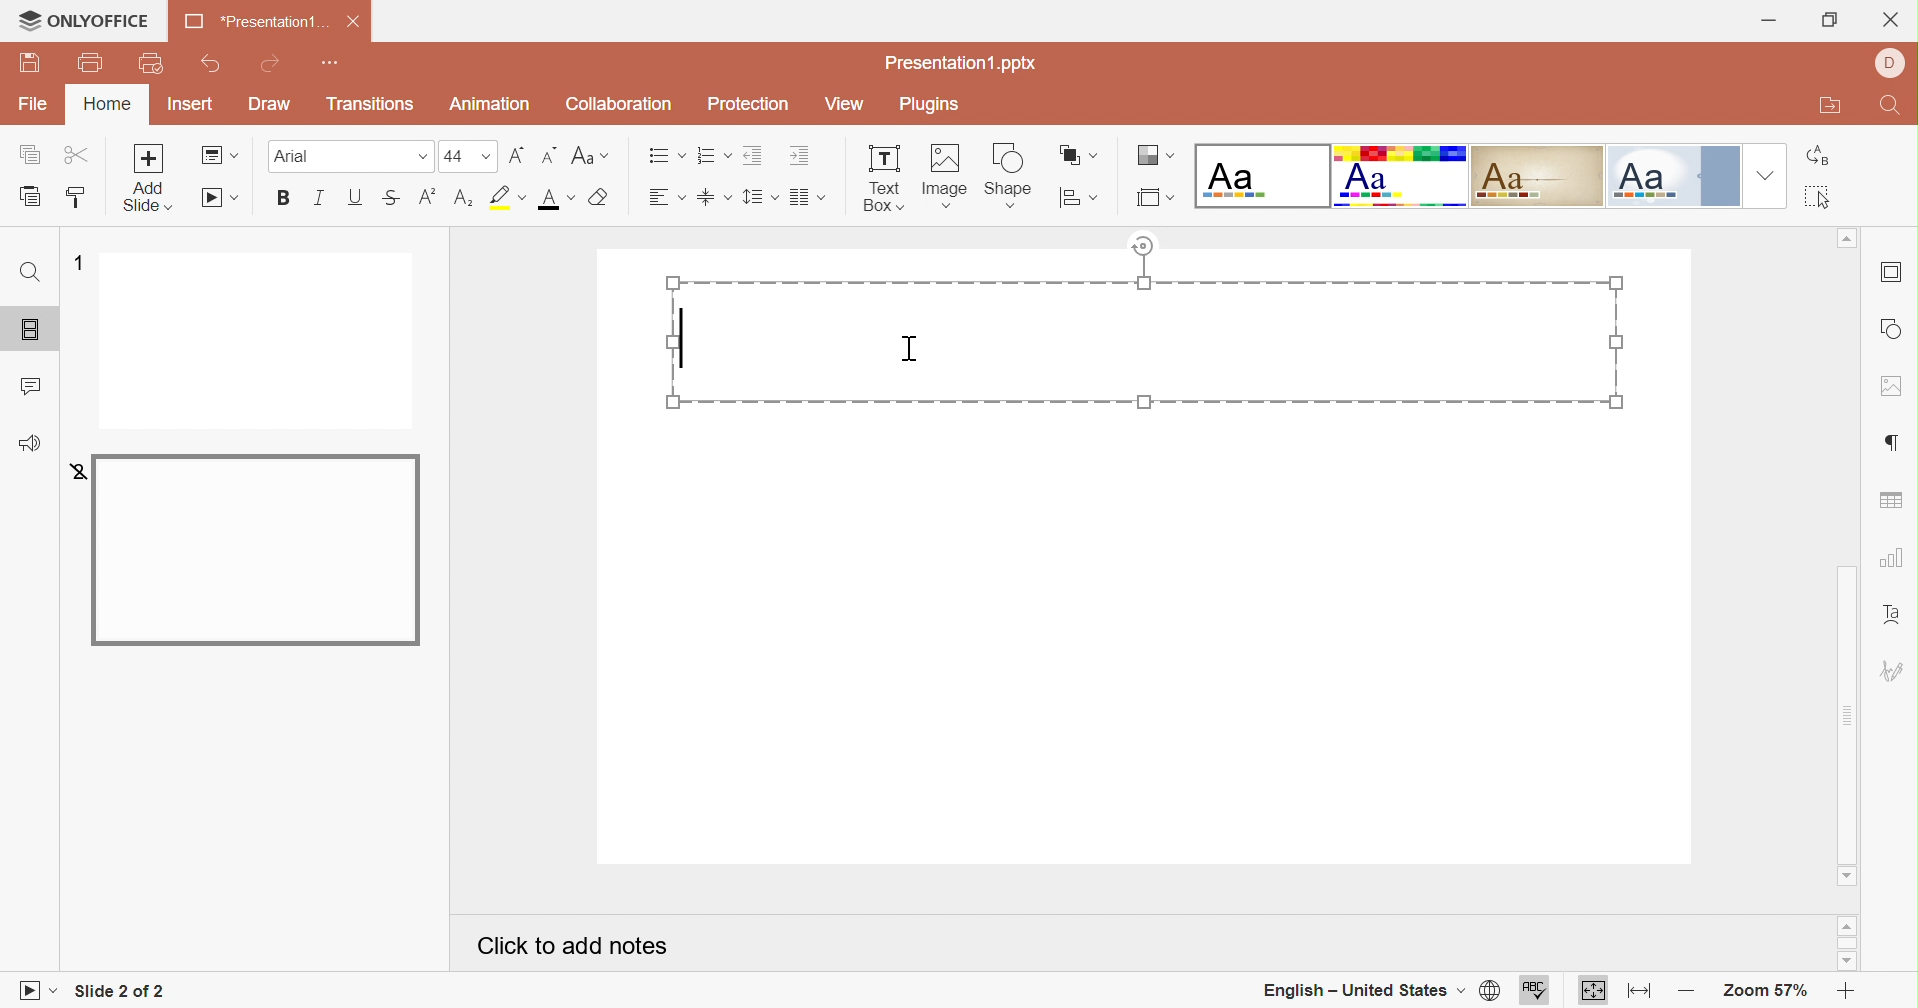 This screenshot has width=1918, height=1008. What do you see at coordinates (389, 198) in the screenshot?
I see `Strikethrough` at bounding box center [389, 198].